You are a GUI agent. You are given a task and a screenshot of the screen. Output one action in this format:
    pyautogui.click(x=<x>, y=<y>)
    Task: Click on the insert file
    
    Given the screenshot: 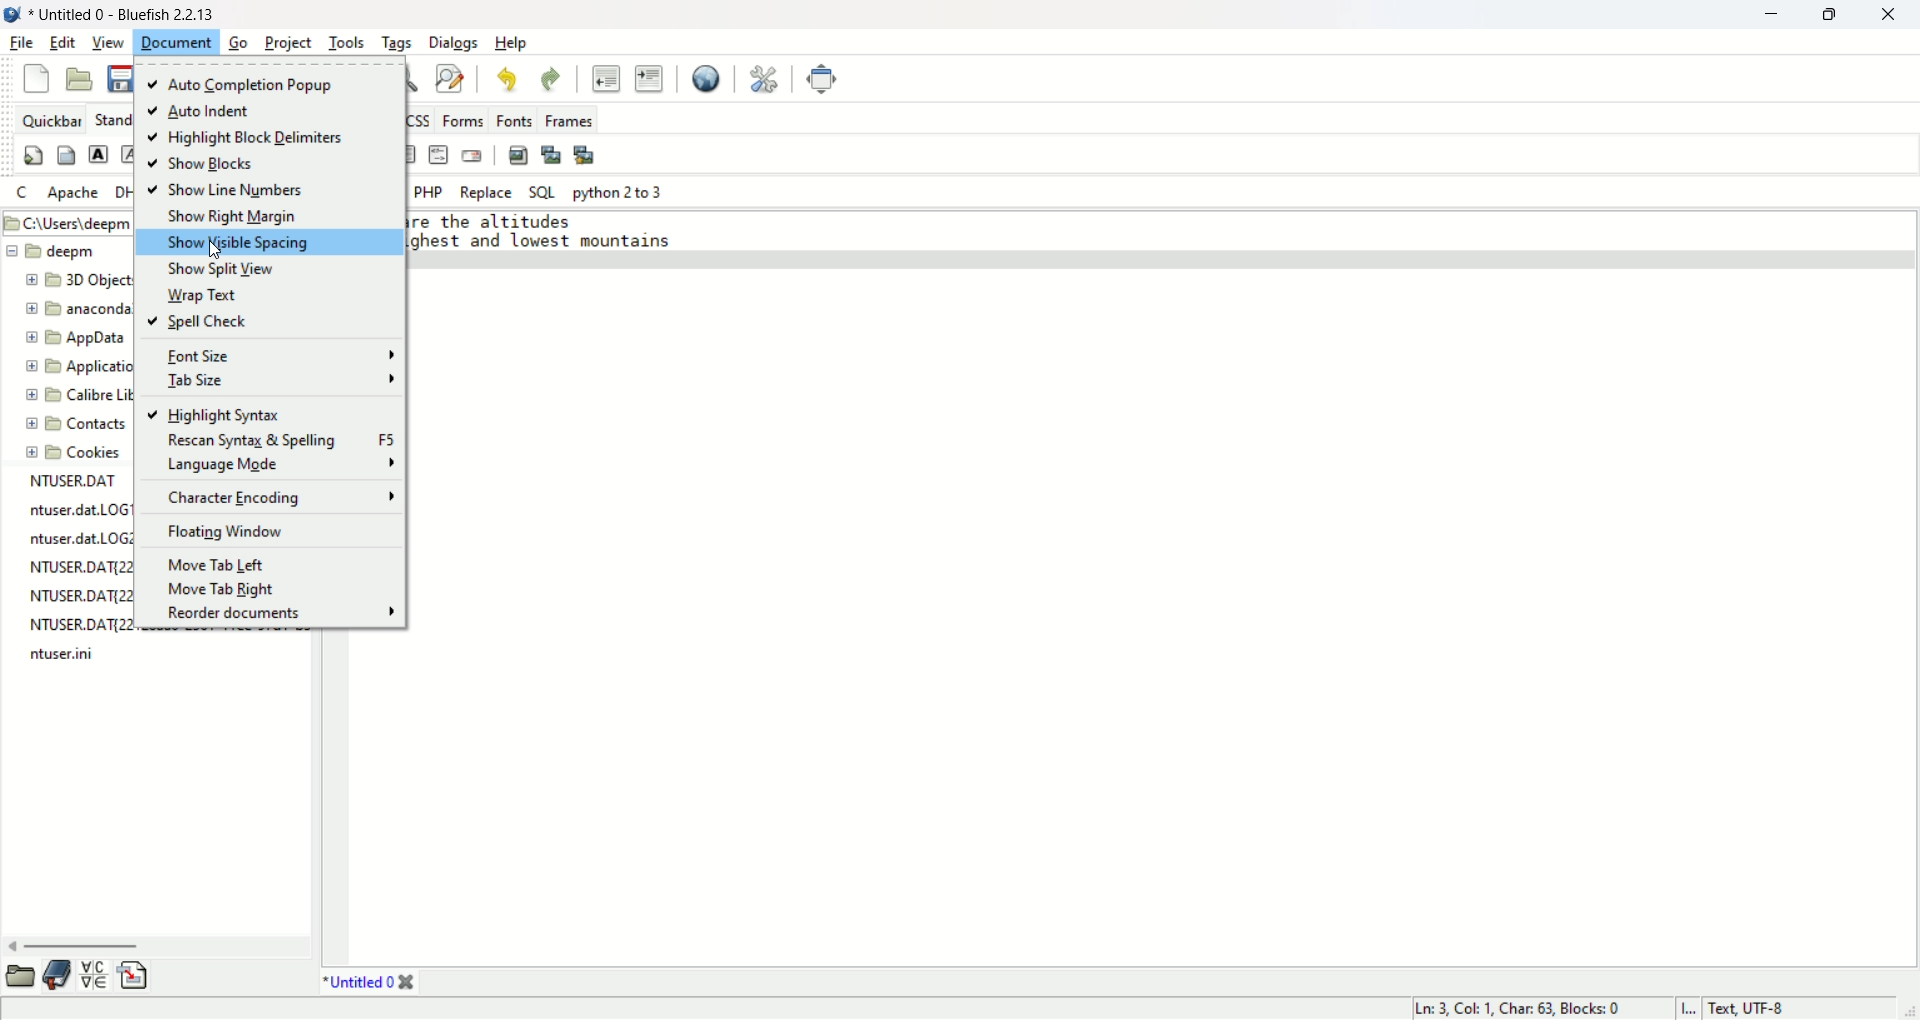 What is the action you would take?
    pyautogui.click(x=139, y=975)
    